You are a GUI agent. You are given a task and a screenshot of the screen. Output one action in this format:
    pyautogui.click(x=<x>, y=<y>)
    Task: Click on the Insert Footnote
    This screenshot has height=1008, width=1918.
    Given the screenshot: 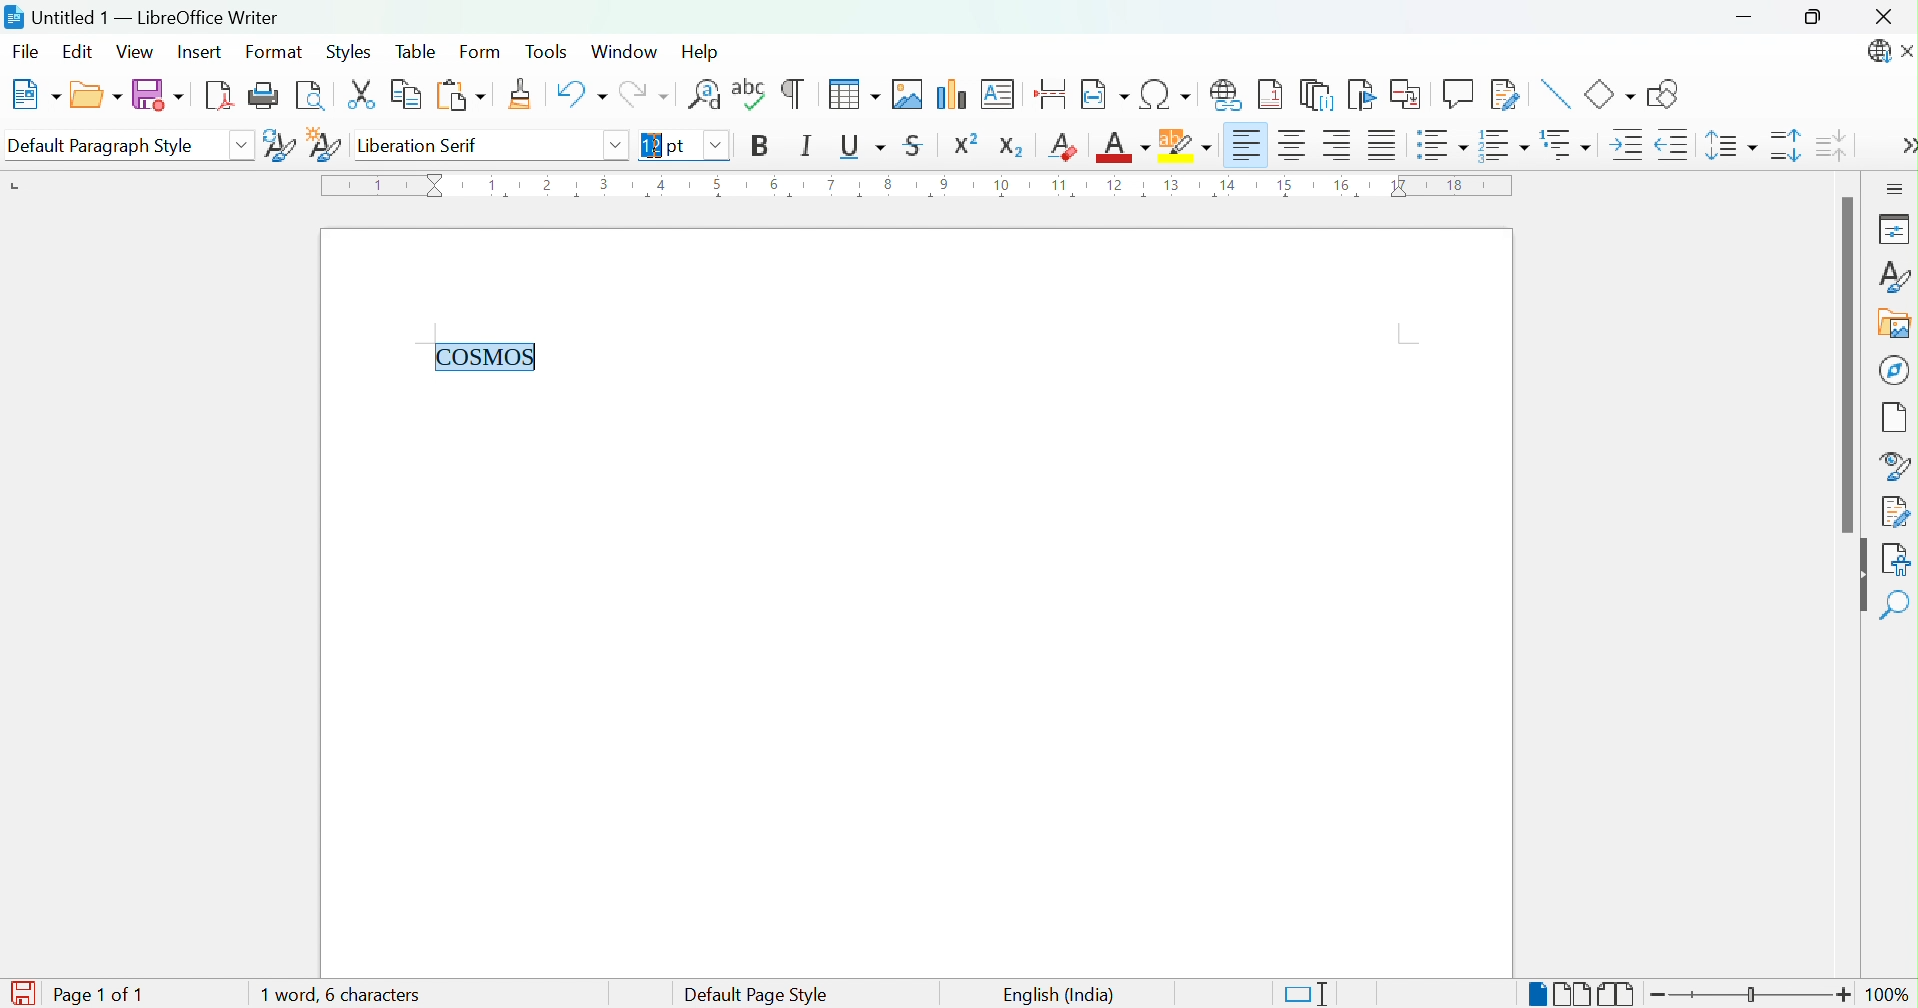 What is the action you would take?
    pyautogui.click(x=1271, y=95)
    